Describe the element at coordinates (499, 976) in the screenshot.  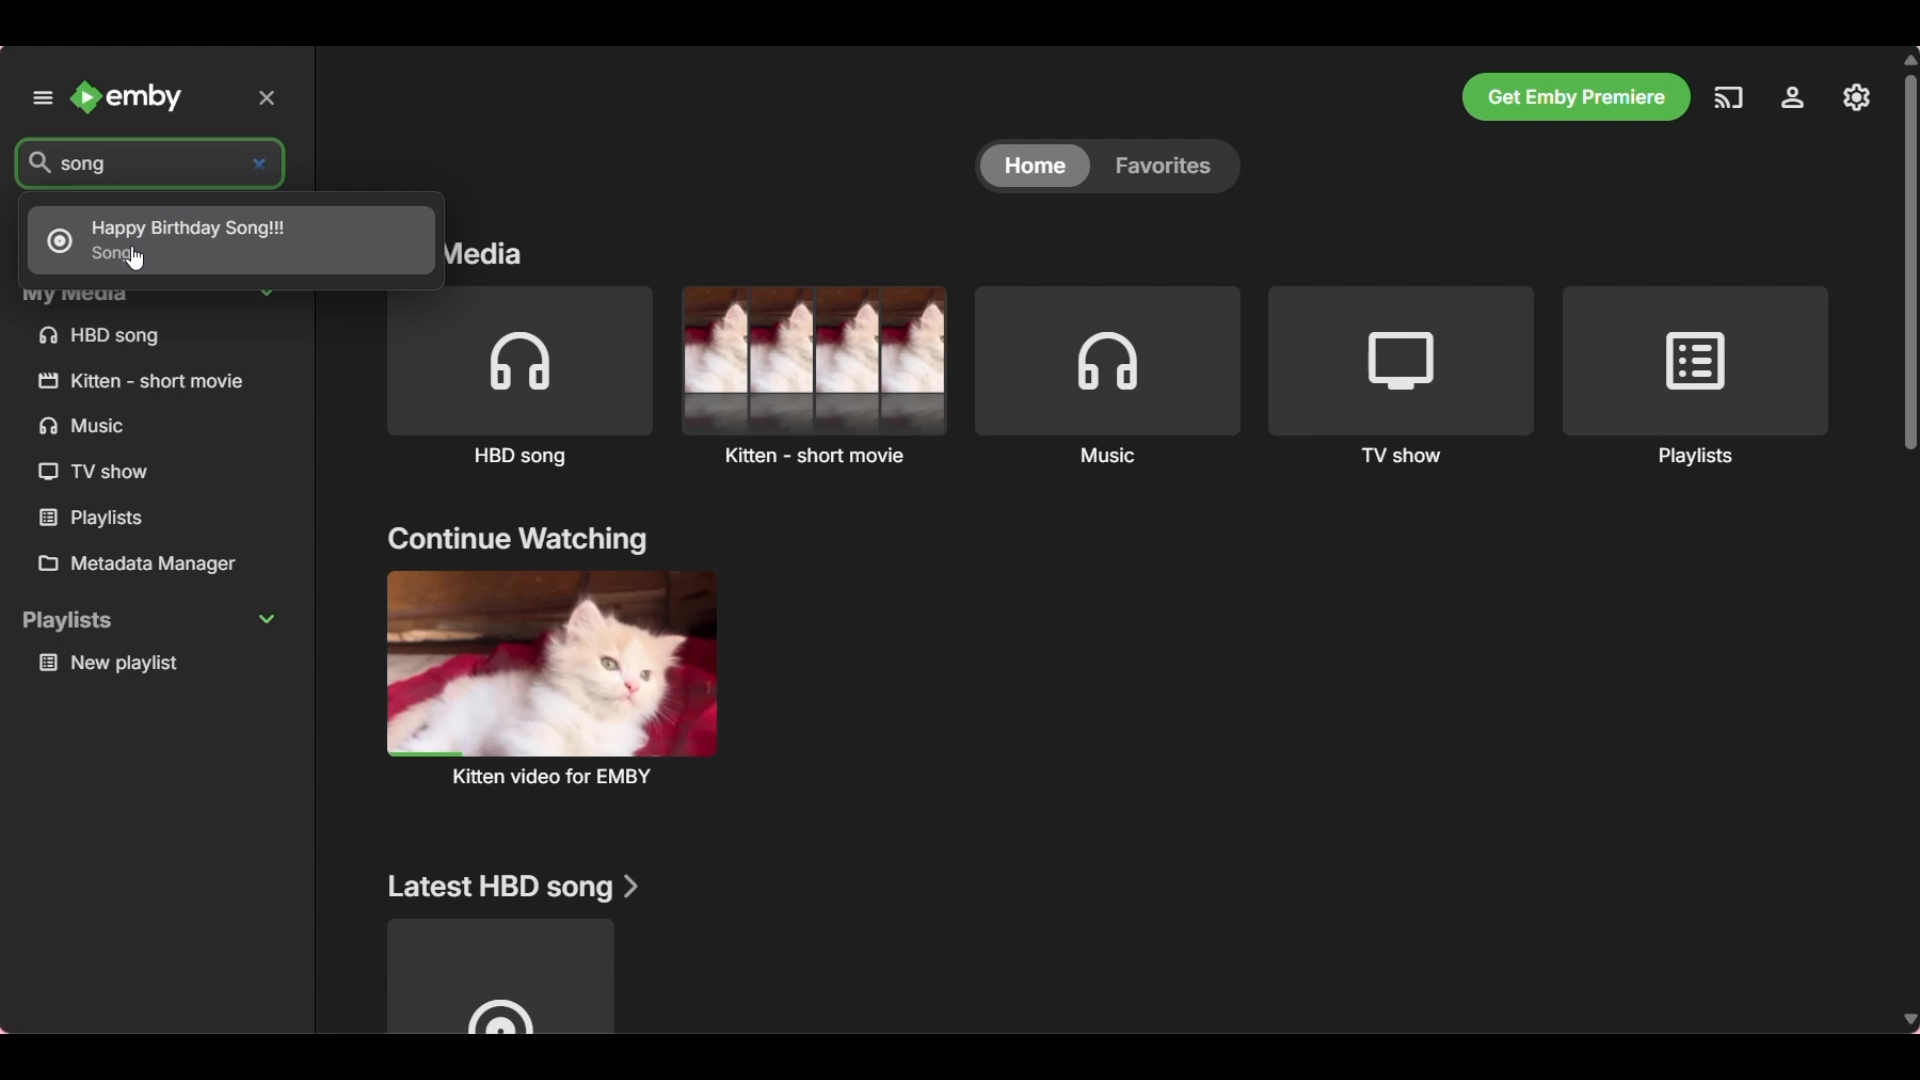
I see `Media under above mentioned title` at that location.